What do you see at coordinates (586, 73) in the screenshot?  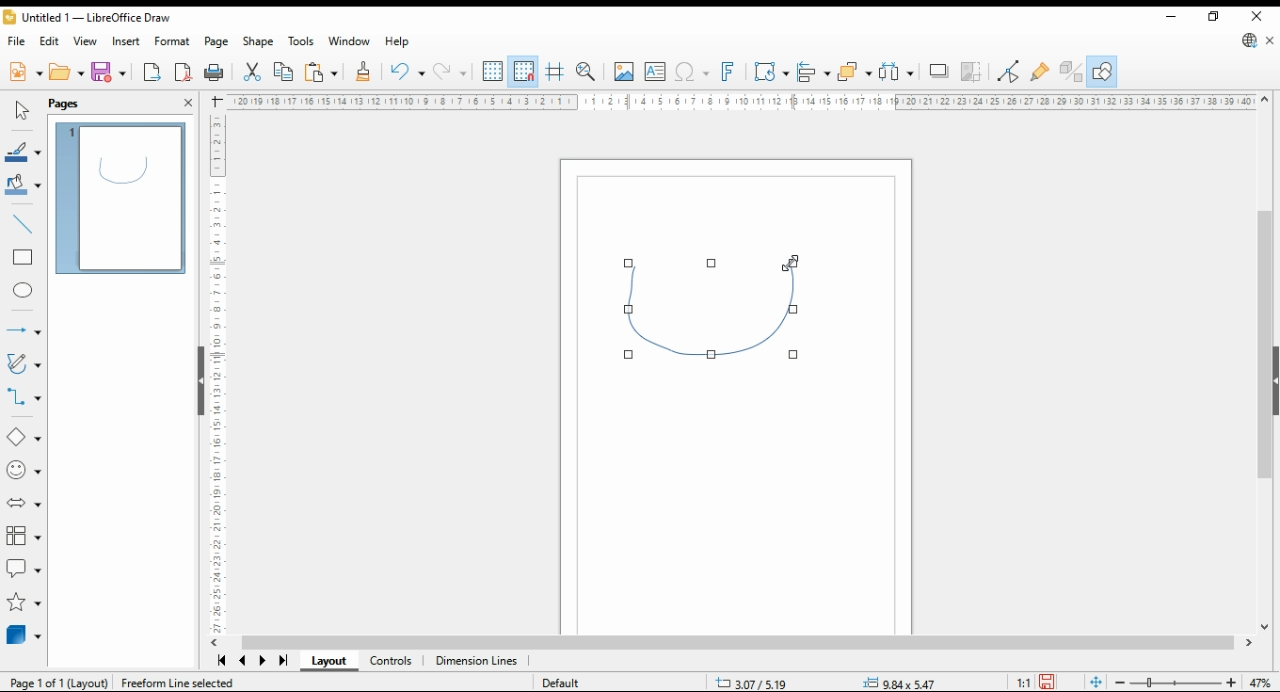 I see `zoom and pan` at bounding box center [586, 73].